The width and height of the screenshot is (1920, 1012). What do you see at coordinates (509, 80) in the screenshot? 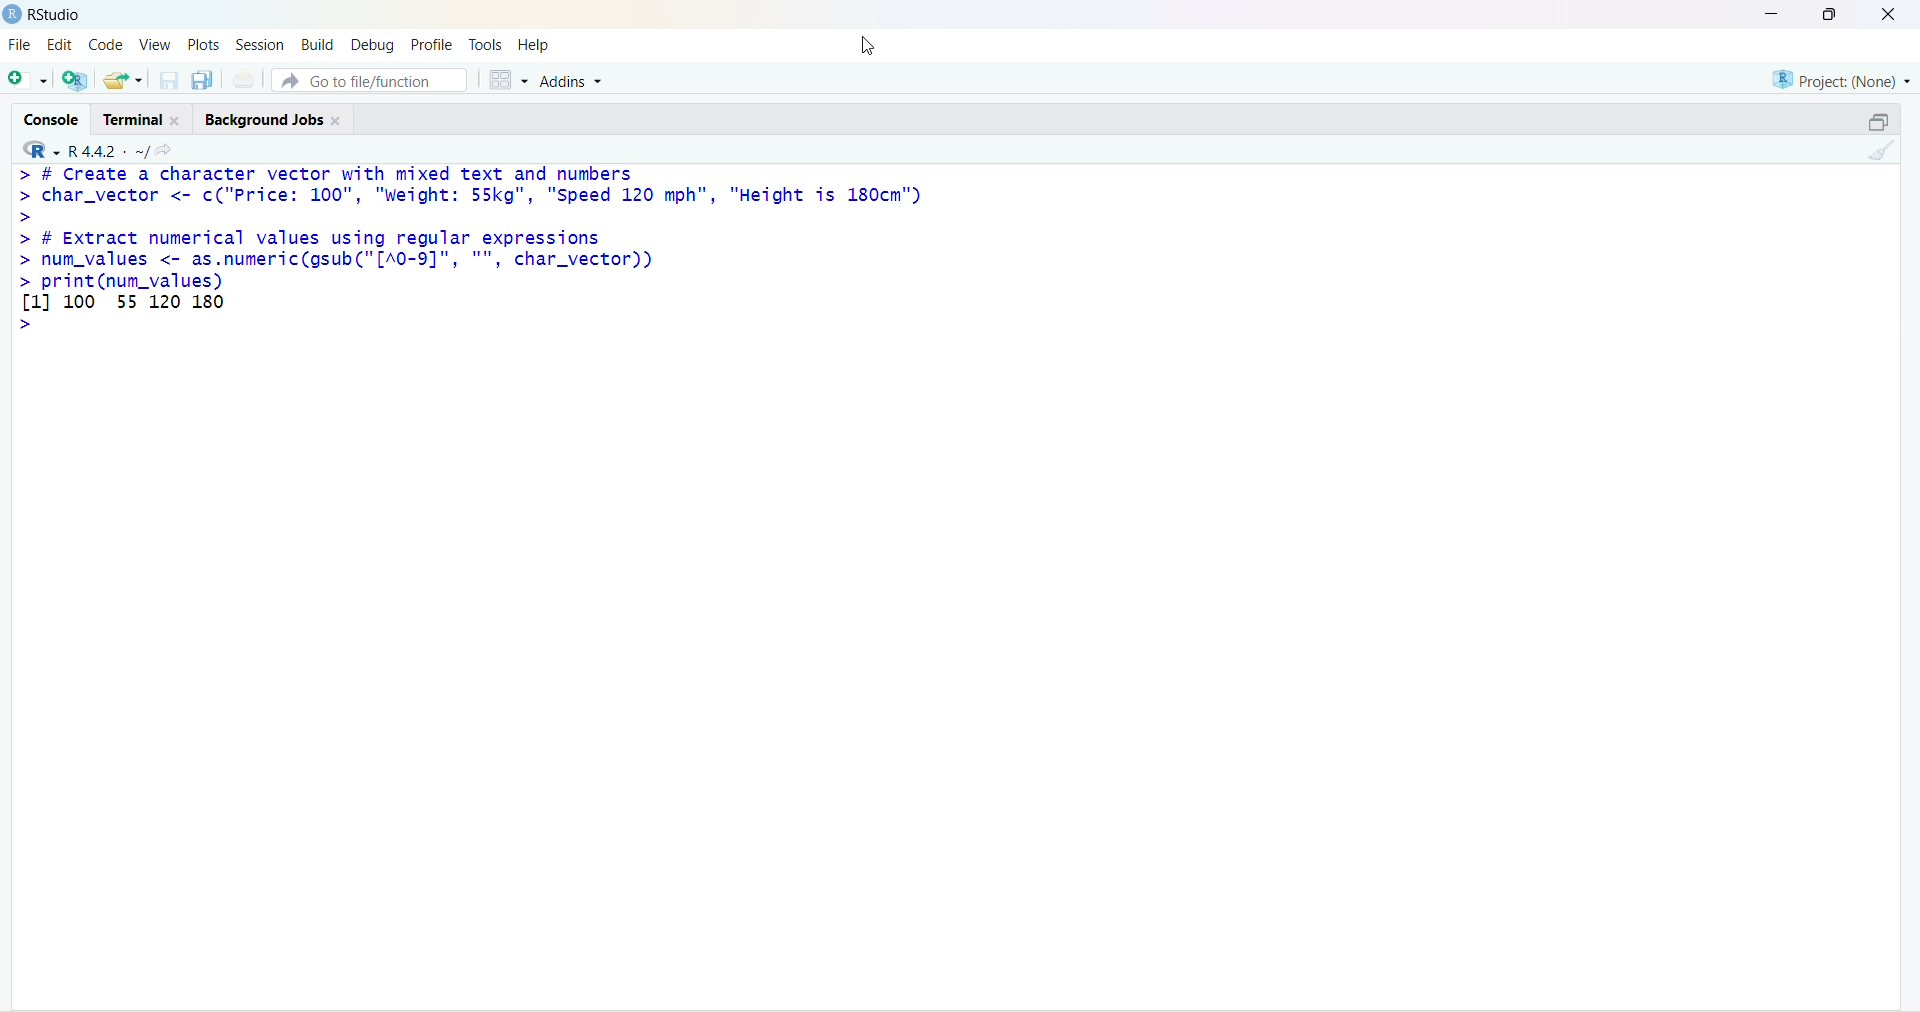
I see `grid view` at bounding box center [509, 80].